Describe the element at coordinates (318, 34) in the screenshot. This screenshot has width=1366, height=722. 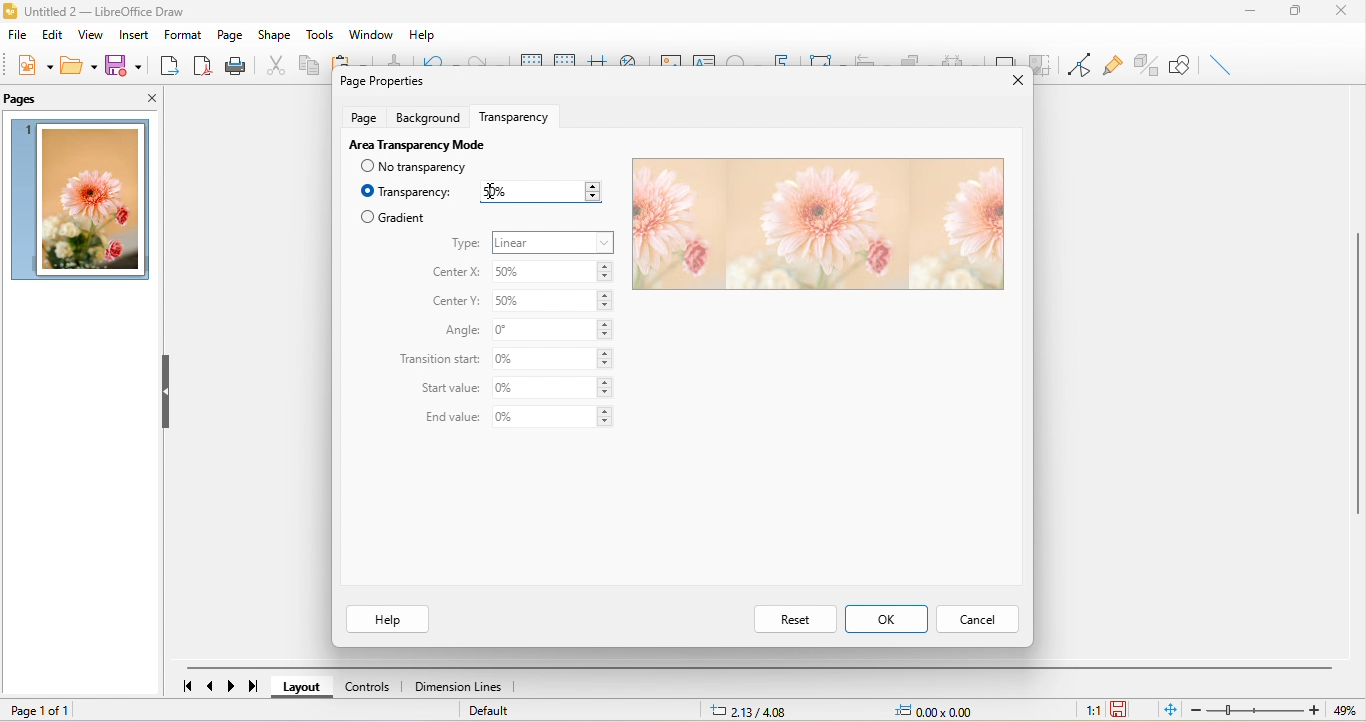
I see `tools` at that location.